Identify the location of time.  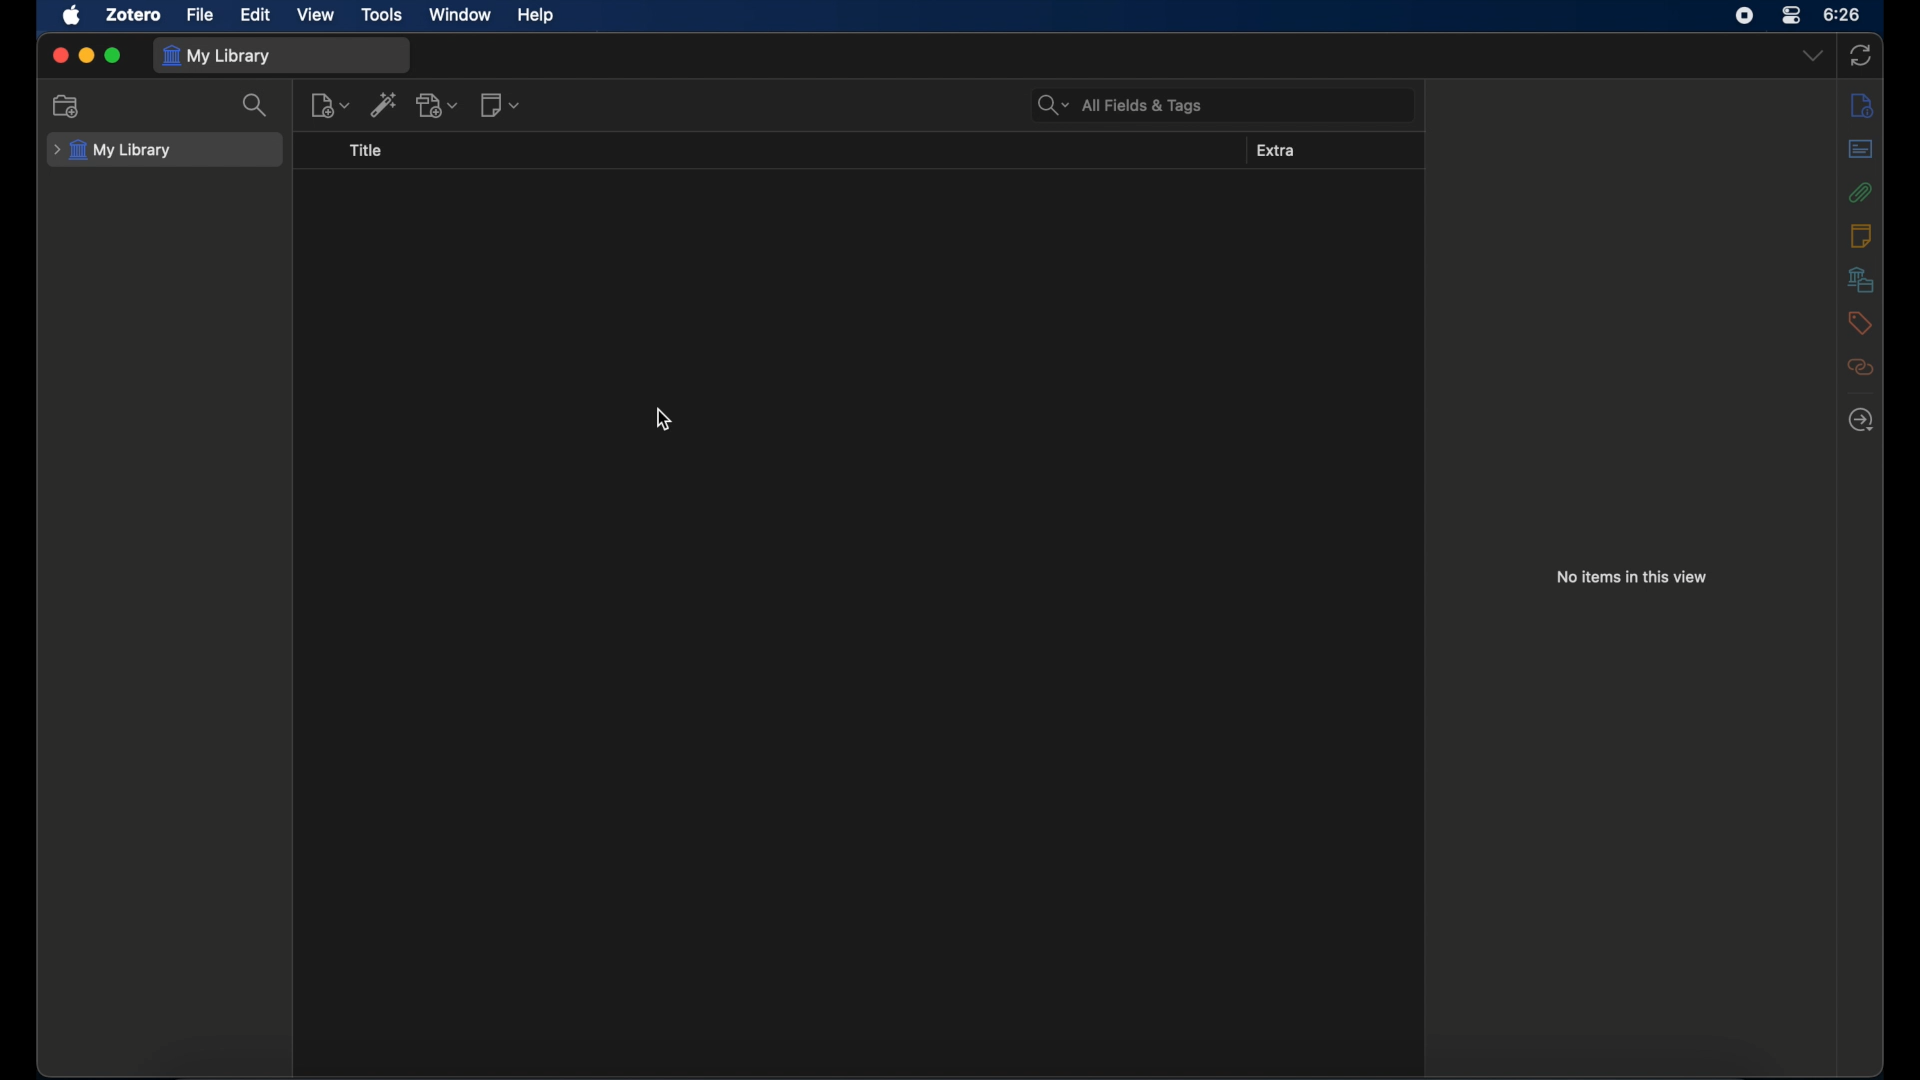
(1843, 13).